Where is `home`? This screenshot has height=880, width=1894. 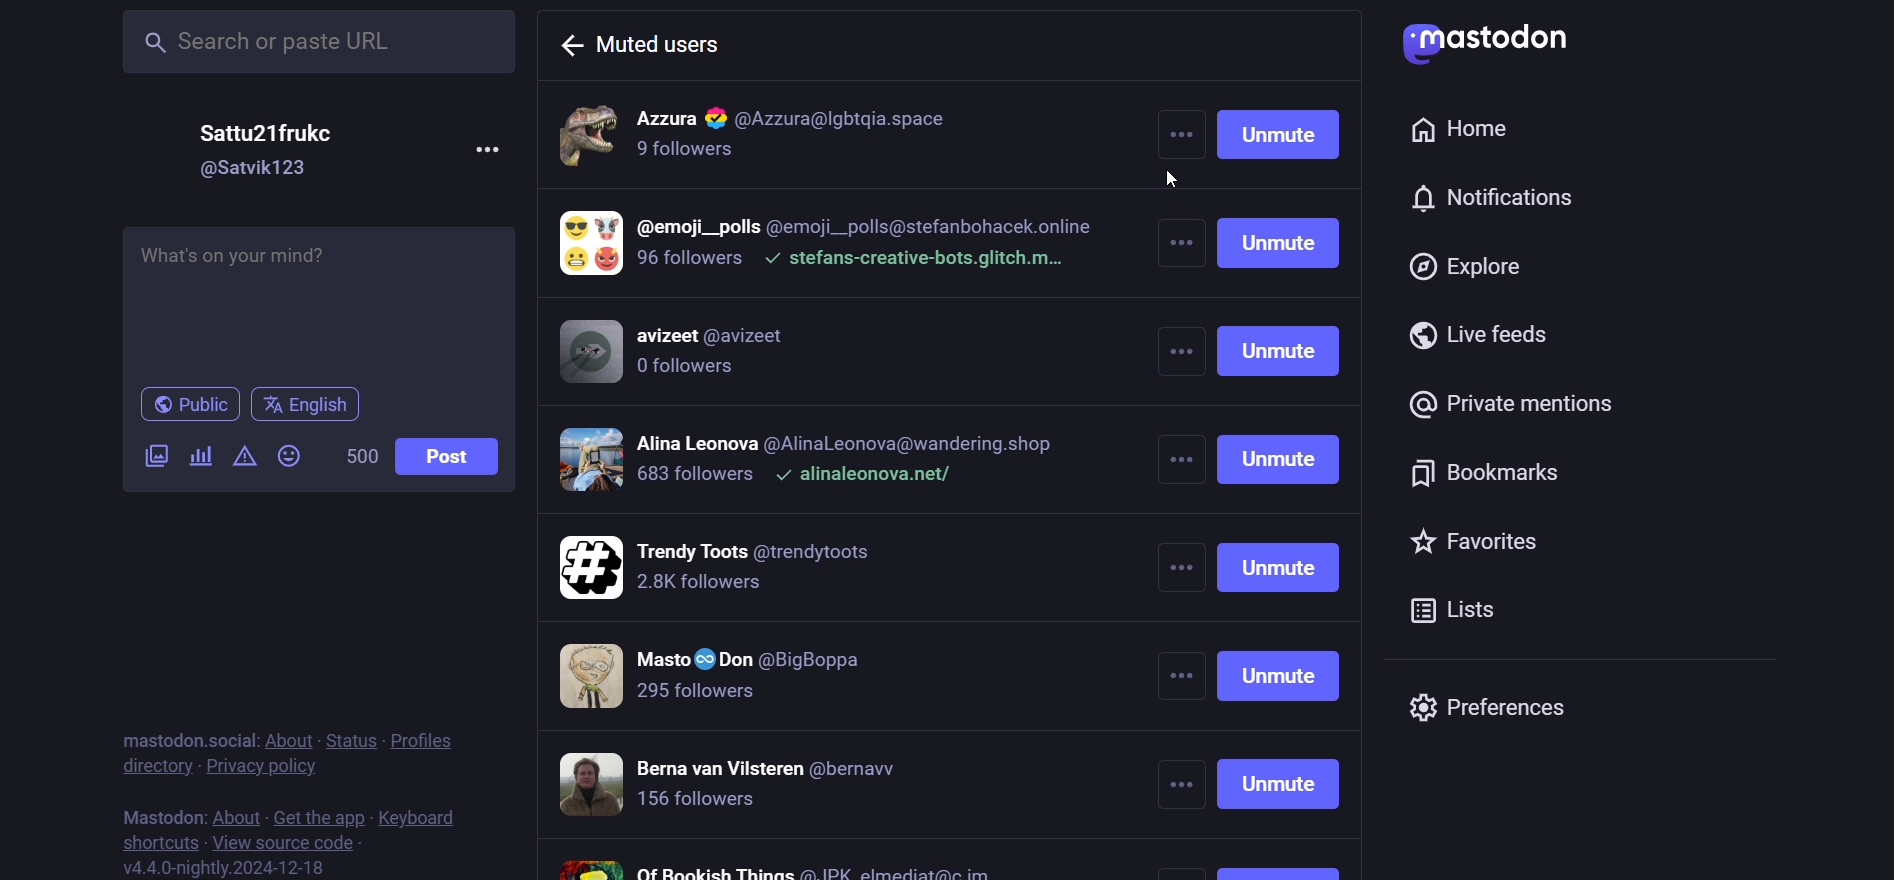
home is located at coordinates (1462, 129).